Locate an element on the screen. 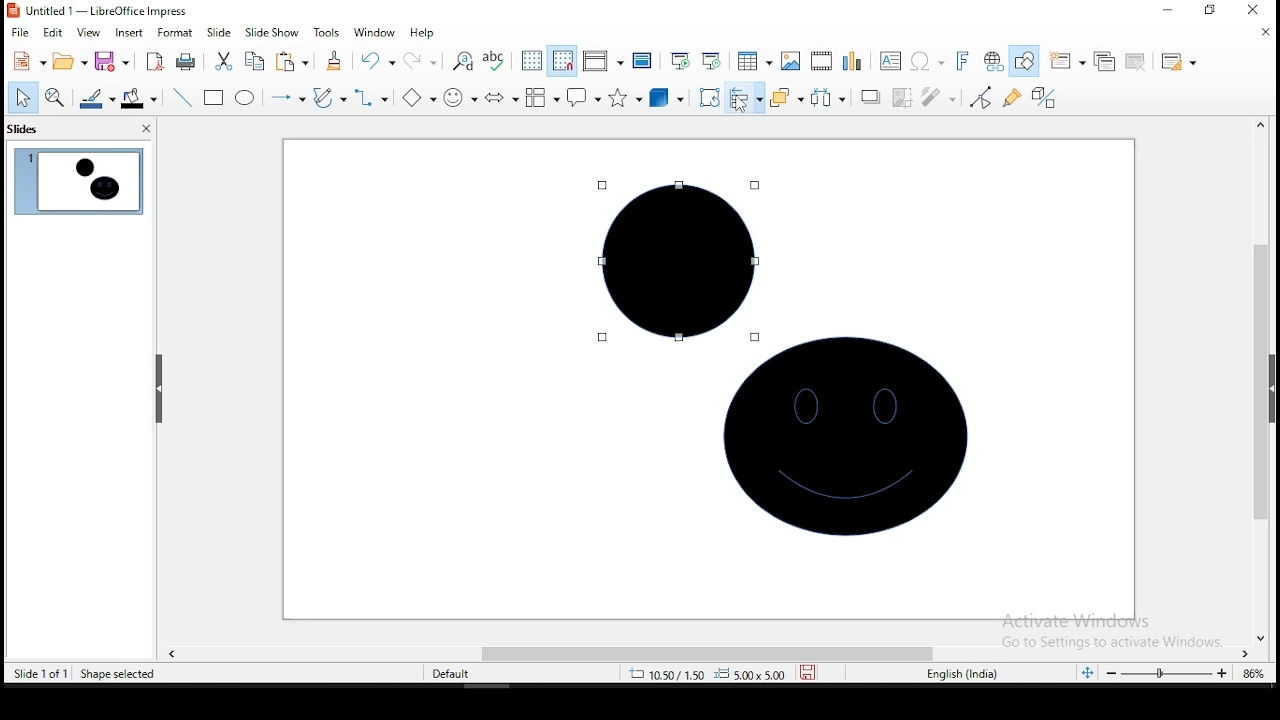 This screenshot has height=720, width=1280. symbol shapes is located at coordinates (458, 97).